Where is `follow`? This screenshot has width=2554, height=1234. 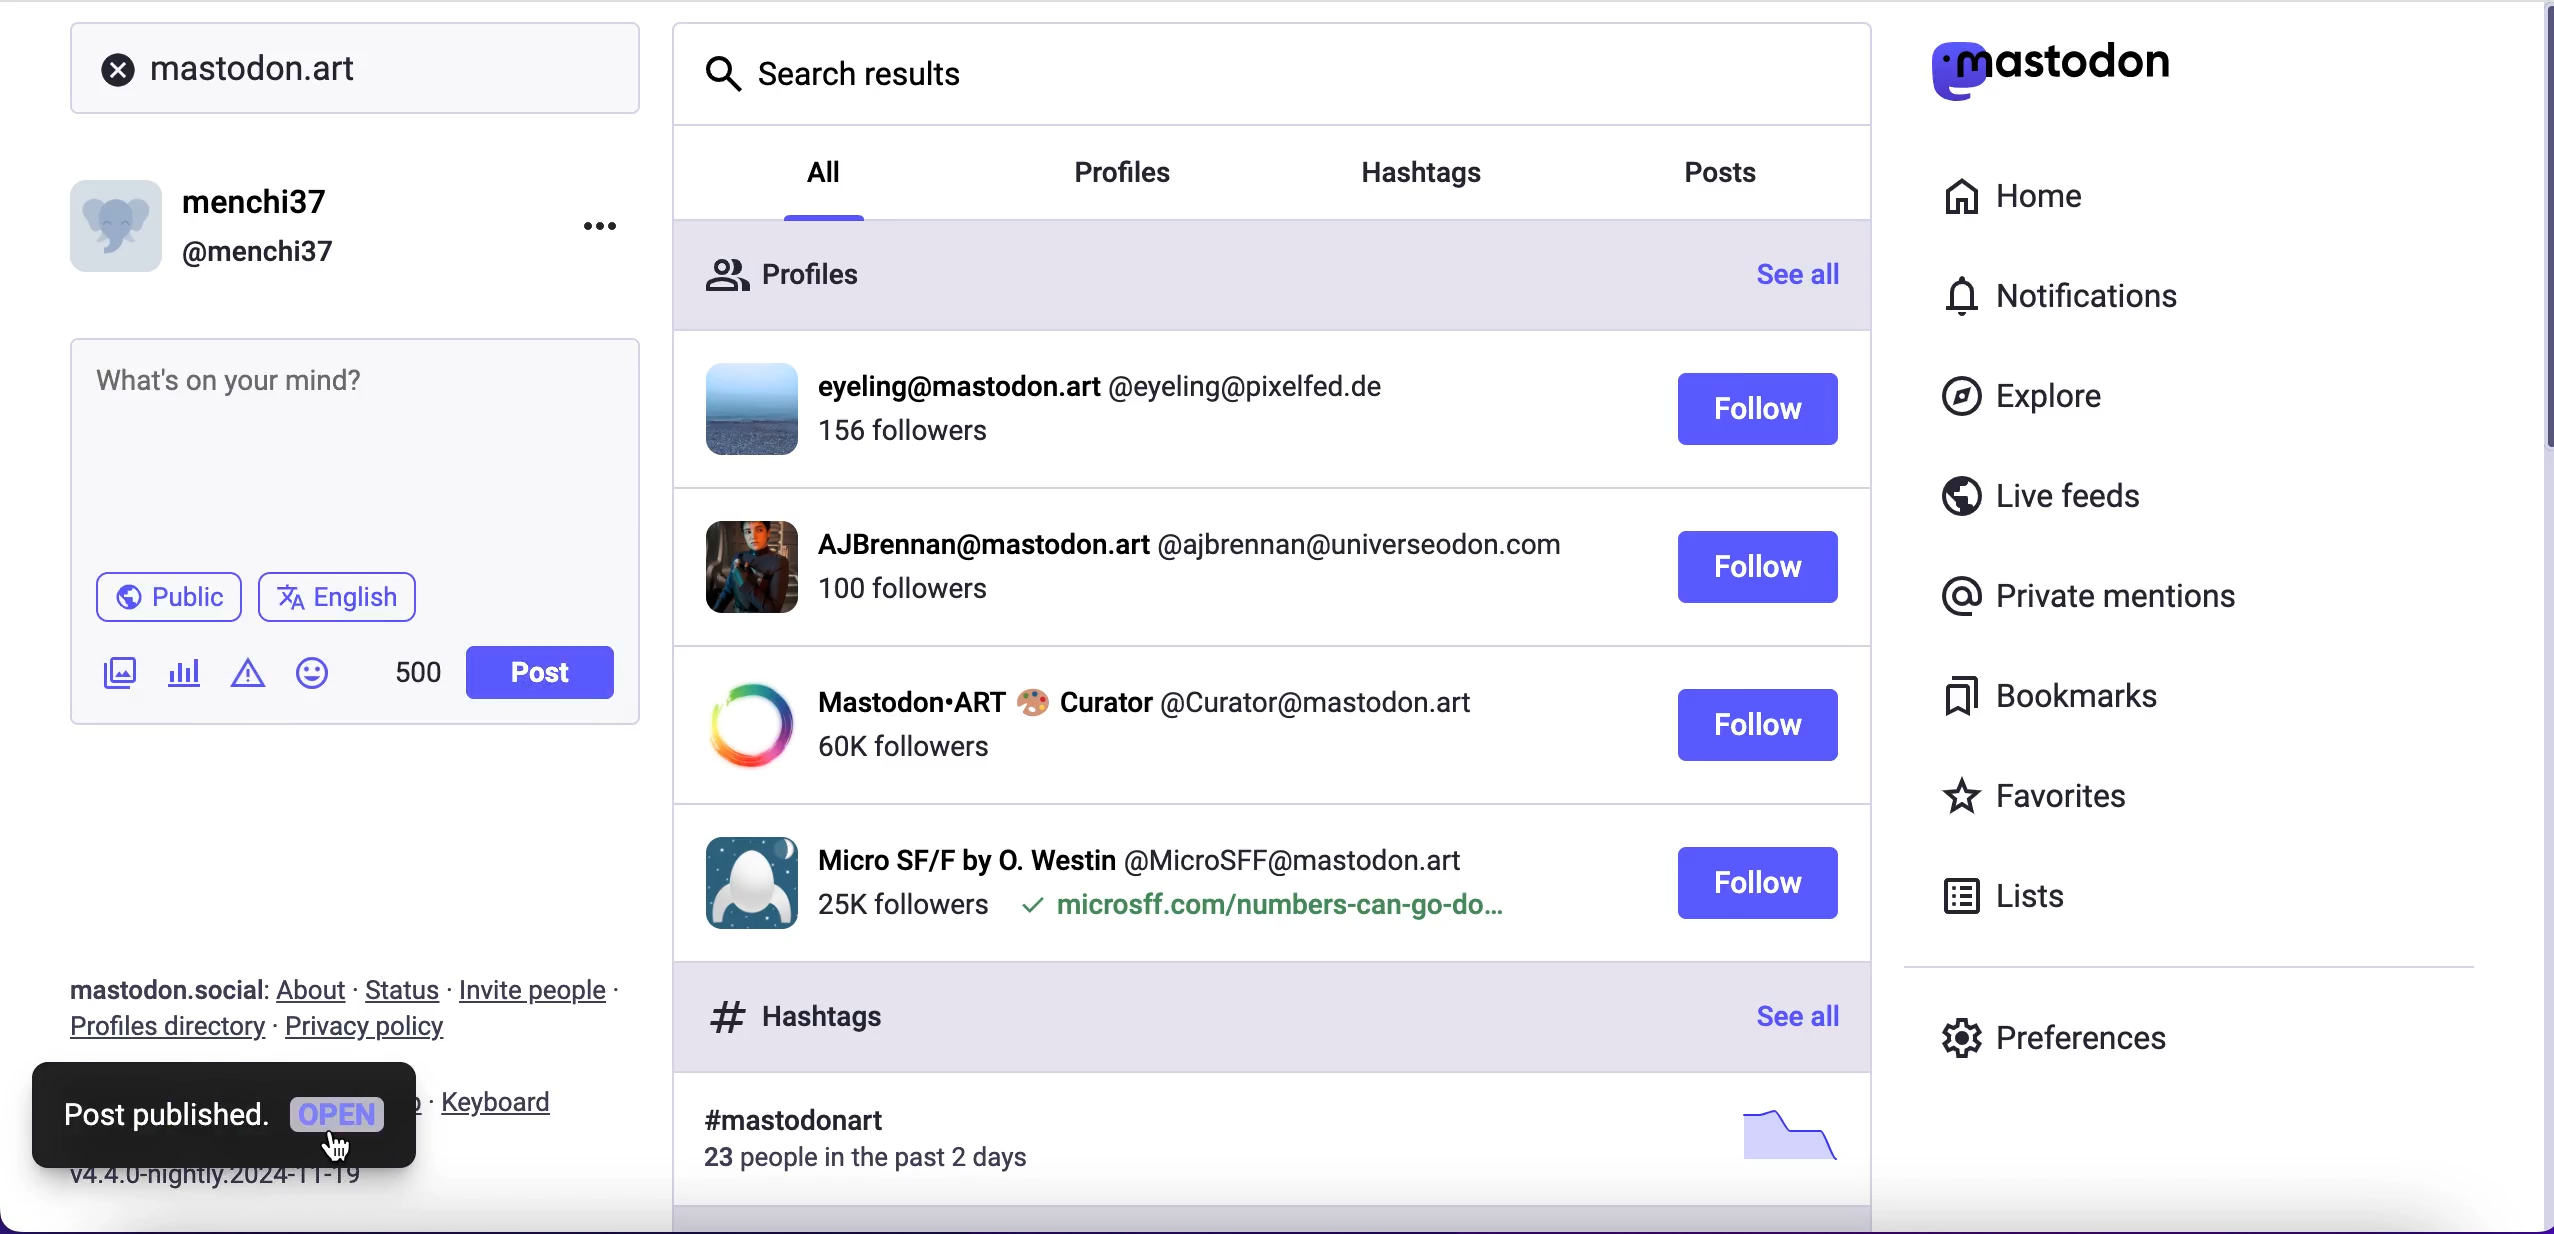
follow is located at coordinates (1759, 569).